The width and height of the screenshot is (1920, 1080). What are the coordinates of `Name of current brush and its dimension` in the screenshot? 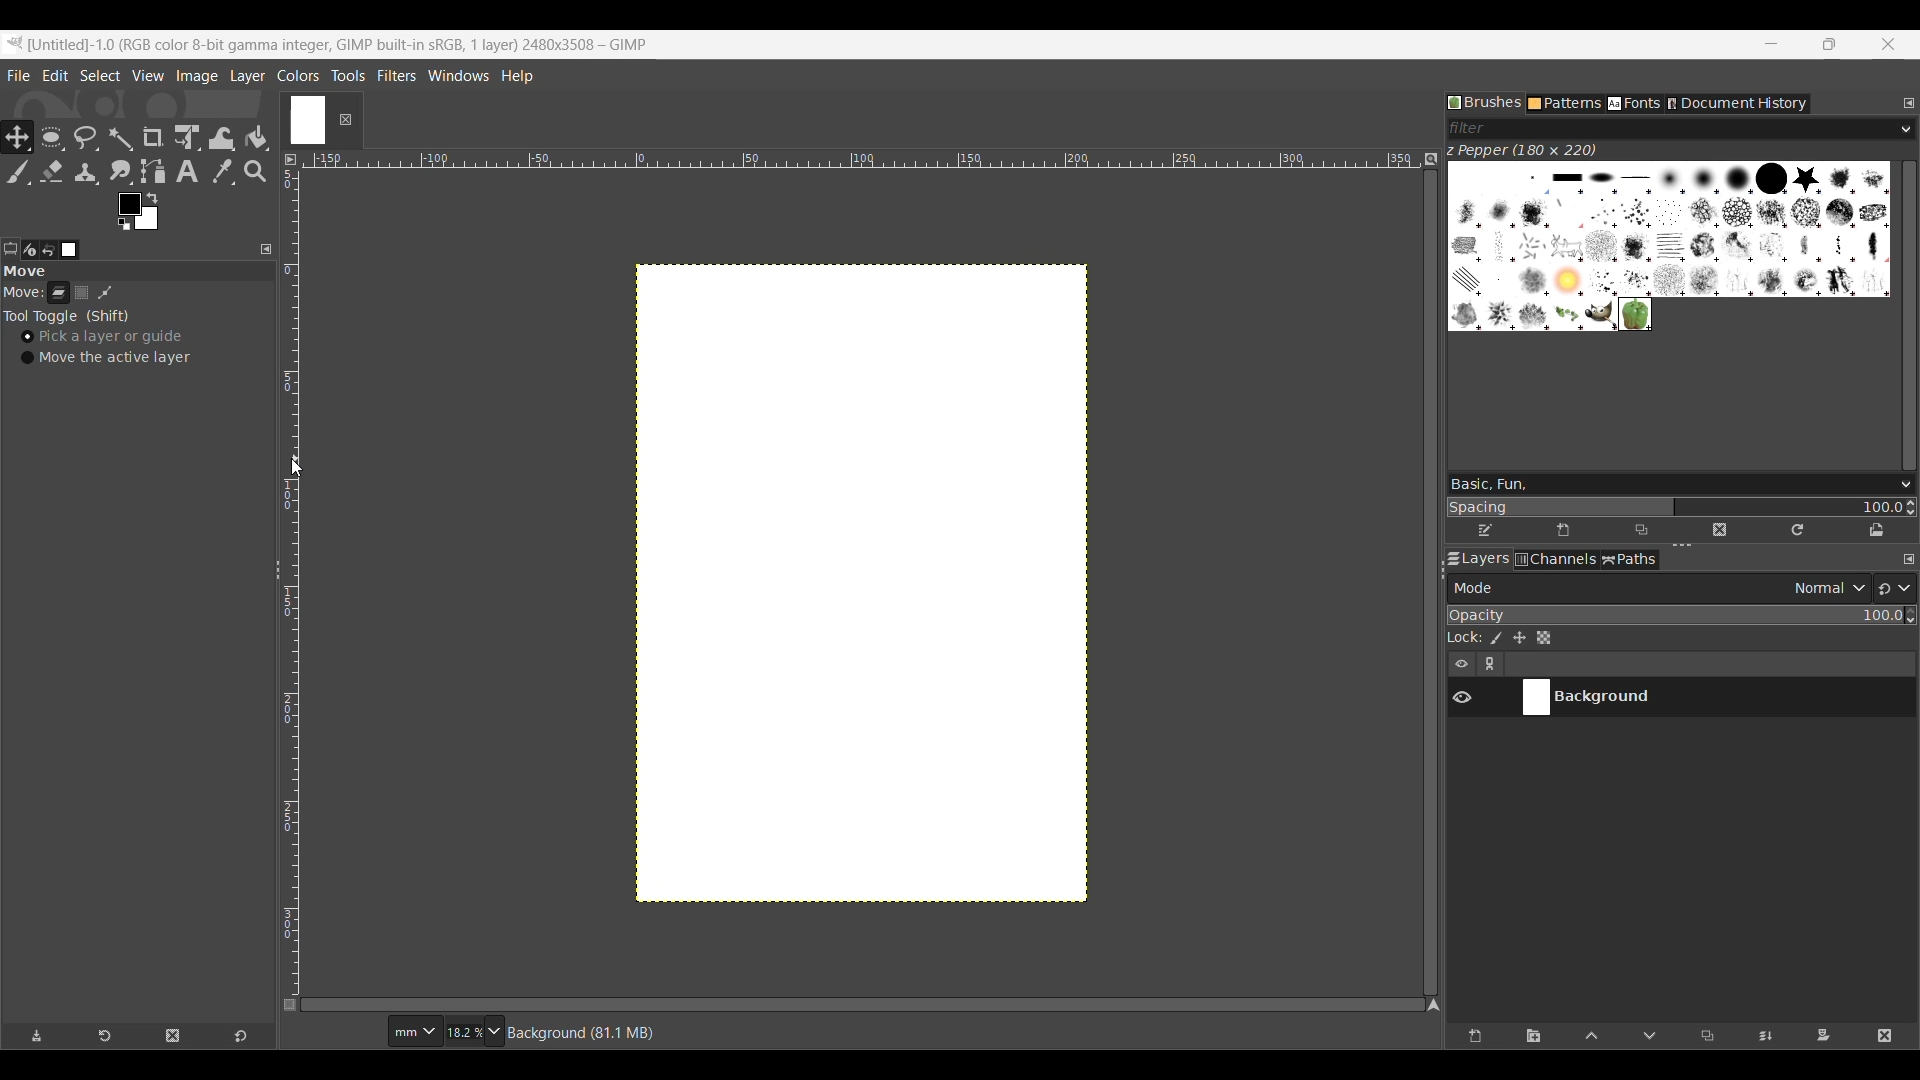 It's located at (1521, 151).